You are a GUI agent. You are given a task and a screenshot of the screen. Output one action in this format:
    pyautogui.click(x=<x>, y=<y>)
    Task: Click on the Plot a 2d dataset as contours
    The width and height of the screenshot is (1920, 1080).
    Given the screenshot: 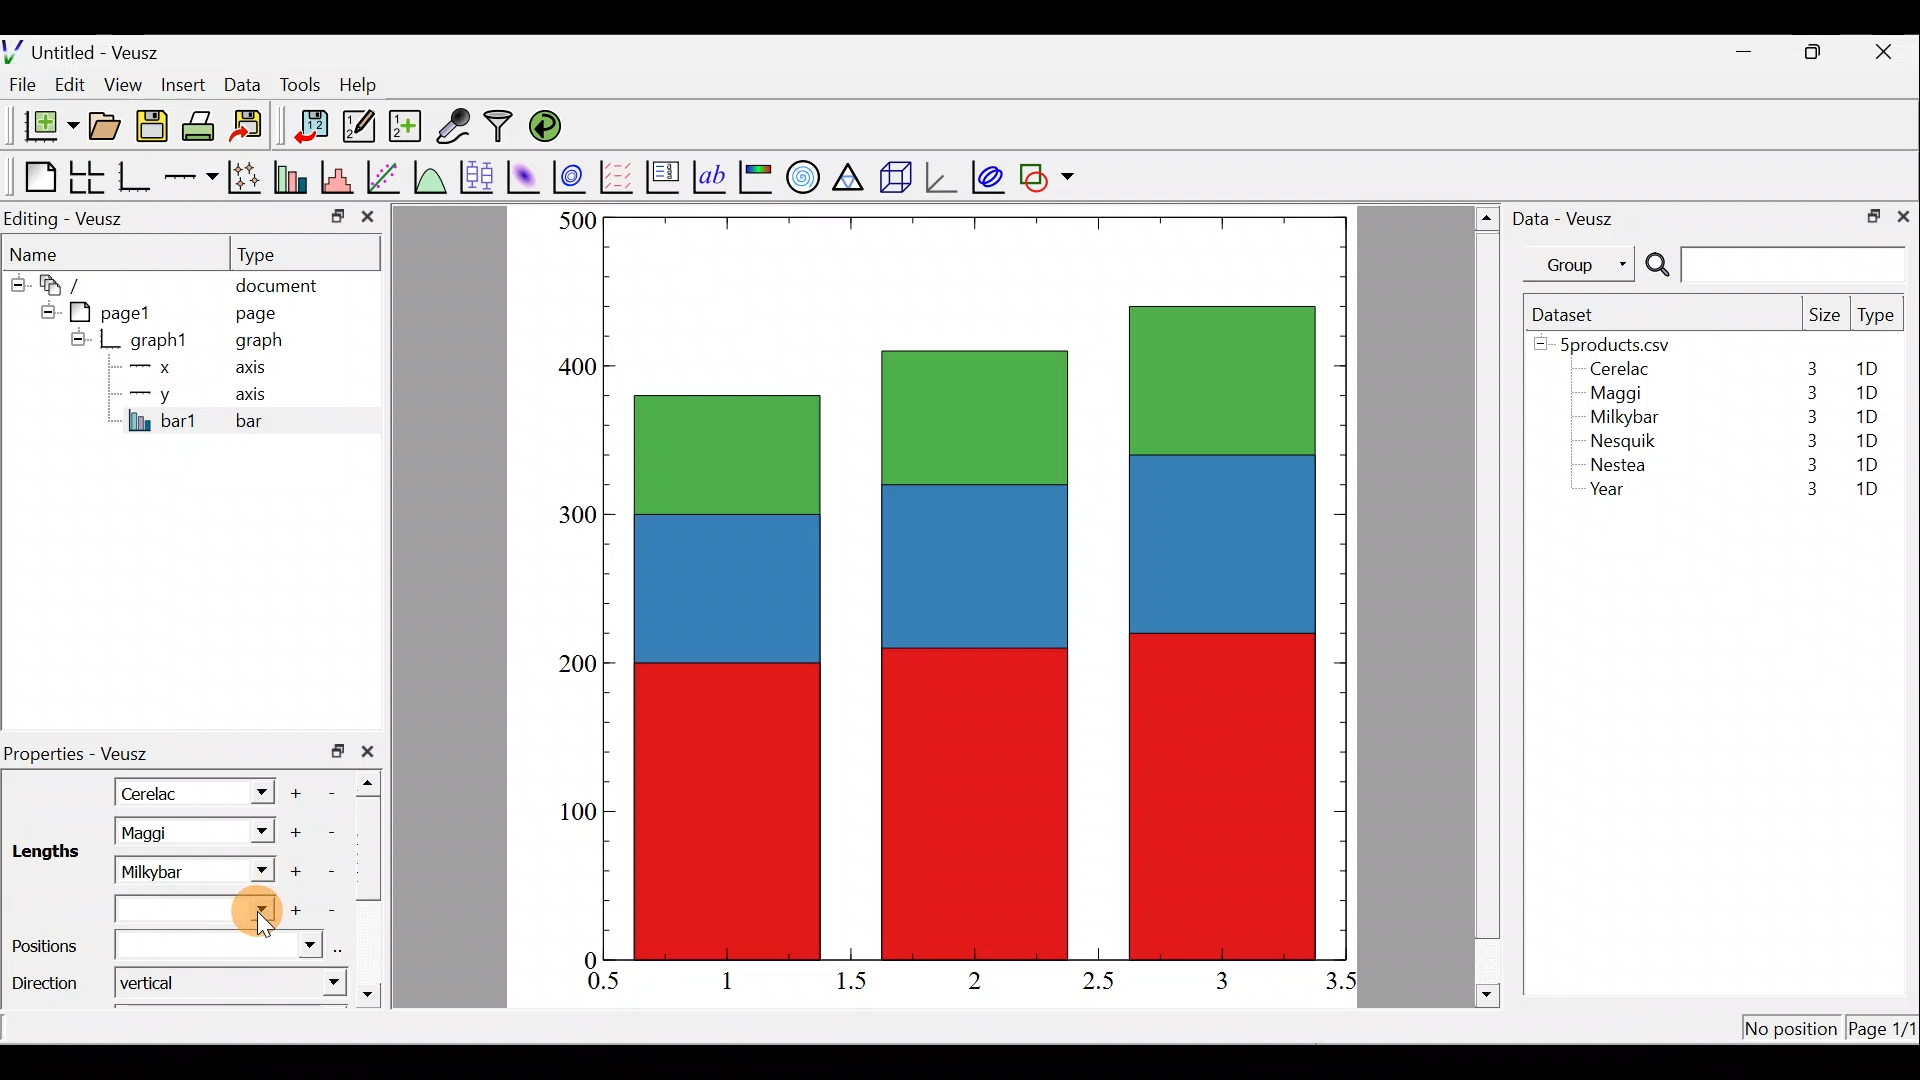 What is the action you would take?
    pyautogui.click(x=574, y=176)
    